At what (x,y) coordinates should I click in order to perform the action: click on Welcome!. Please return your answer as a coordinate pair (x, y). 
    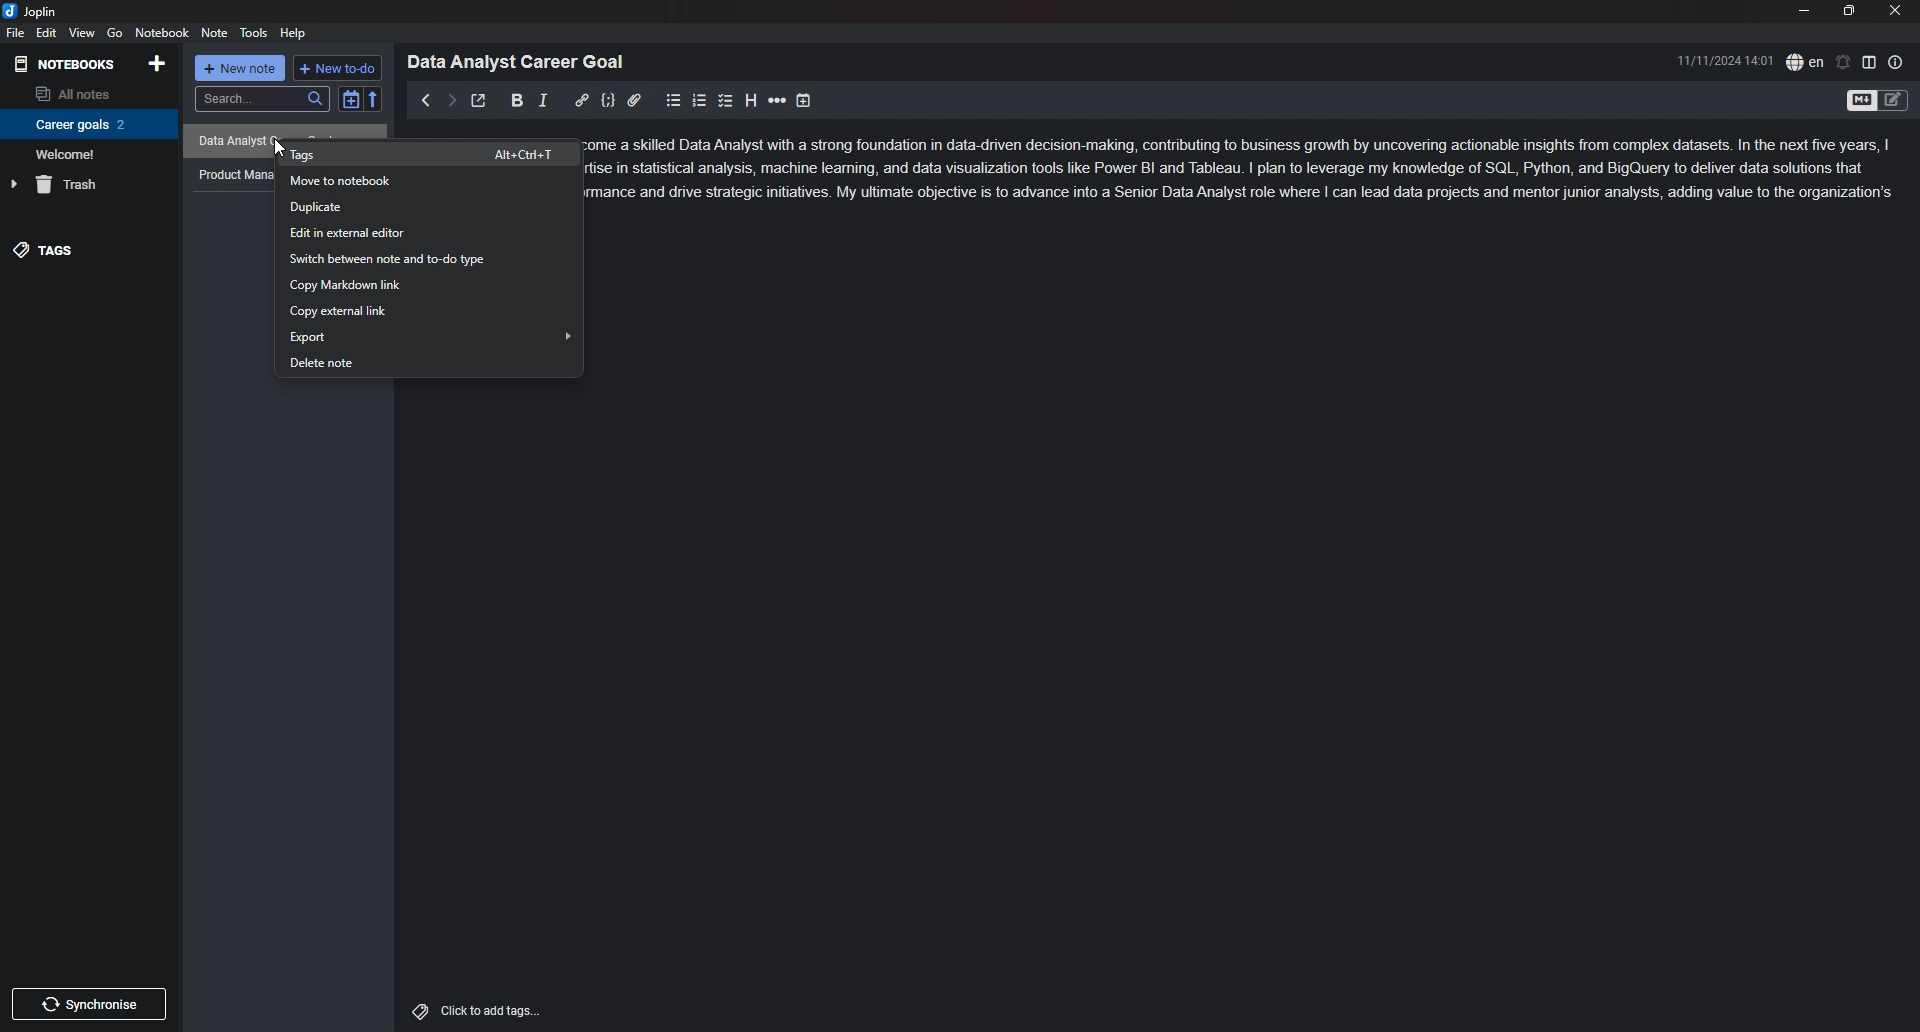
    Looking at the image, I should click on (84, 153).